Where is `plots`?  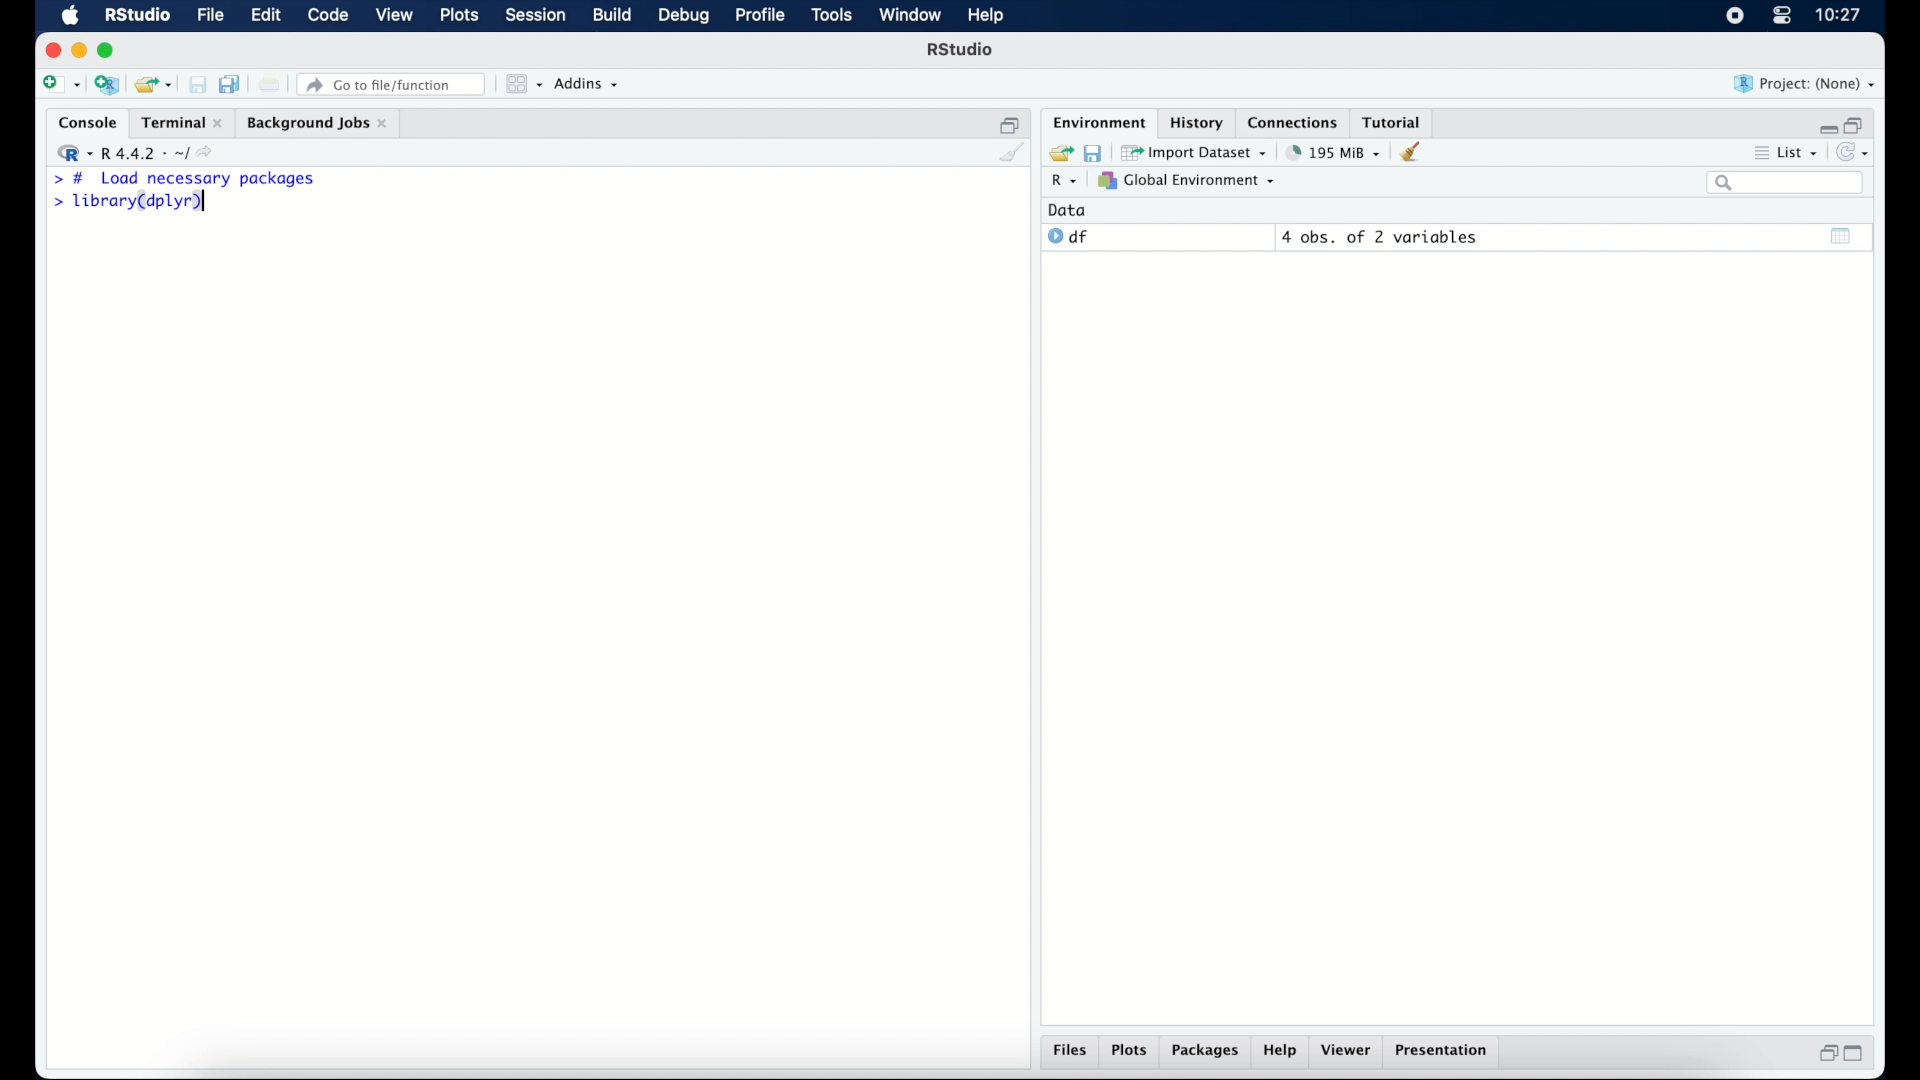
plots is located at coordinates (462, 17).